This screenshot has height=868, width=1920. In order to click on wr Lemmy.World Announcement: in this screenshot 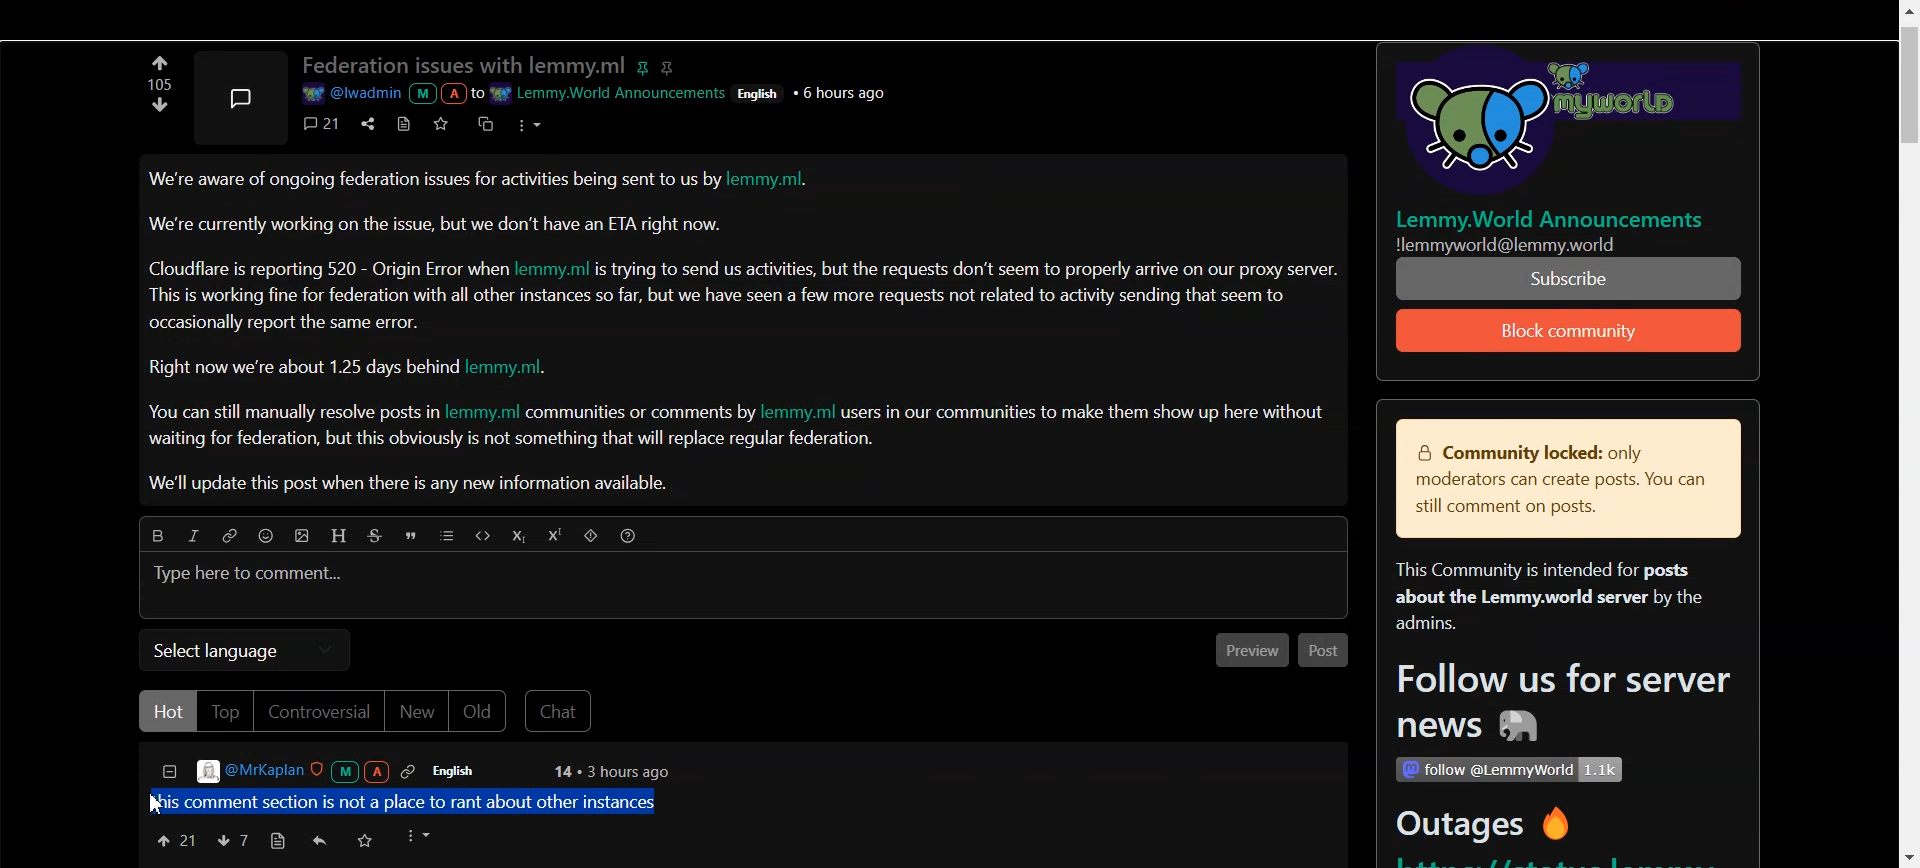, I will do `click(611, 90)`.